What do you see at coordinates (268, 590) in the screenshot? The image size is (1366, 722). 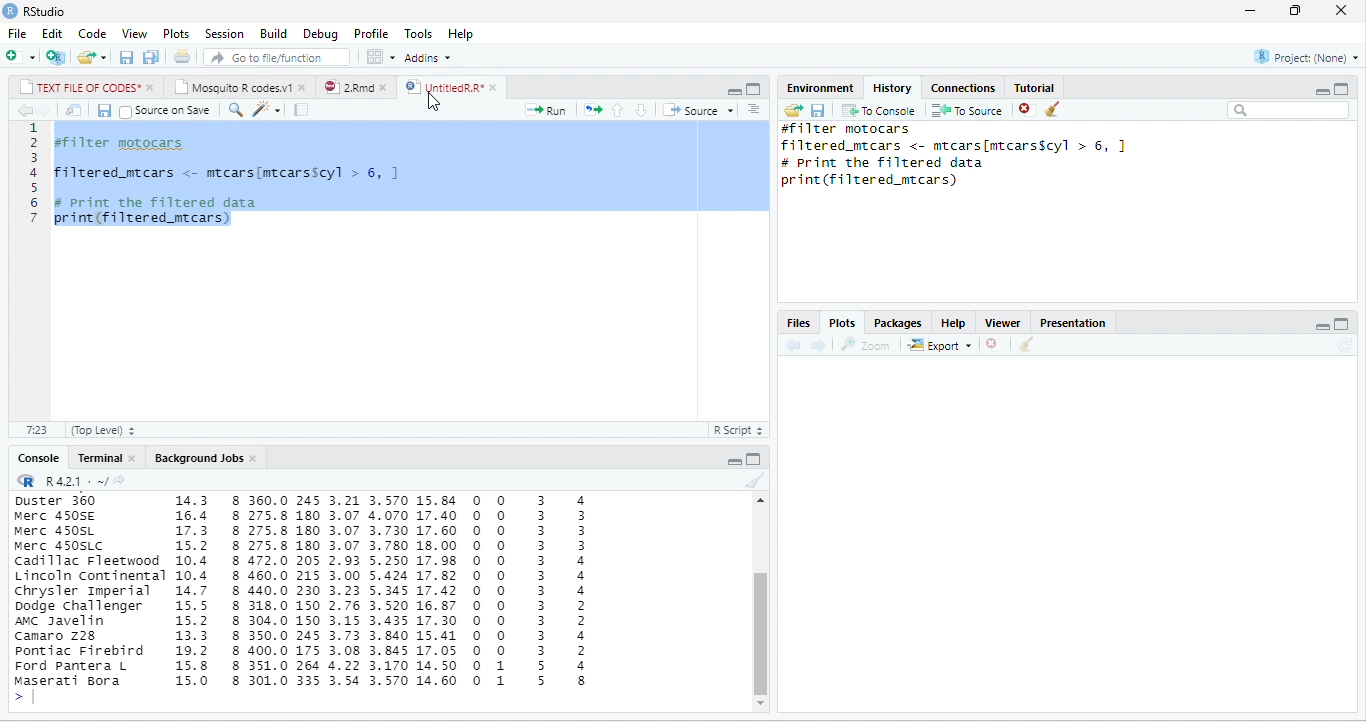 I see `360.0  275.8  275.8  275.8  472.0  460.0  440.0  318.0  304.0  350.0  400.0  351.0  301.0` at bounding box center [268, 590].